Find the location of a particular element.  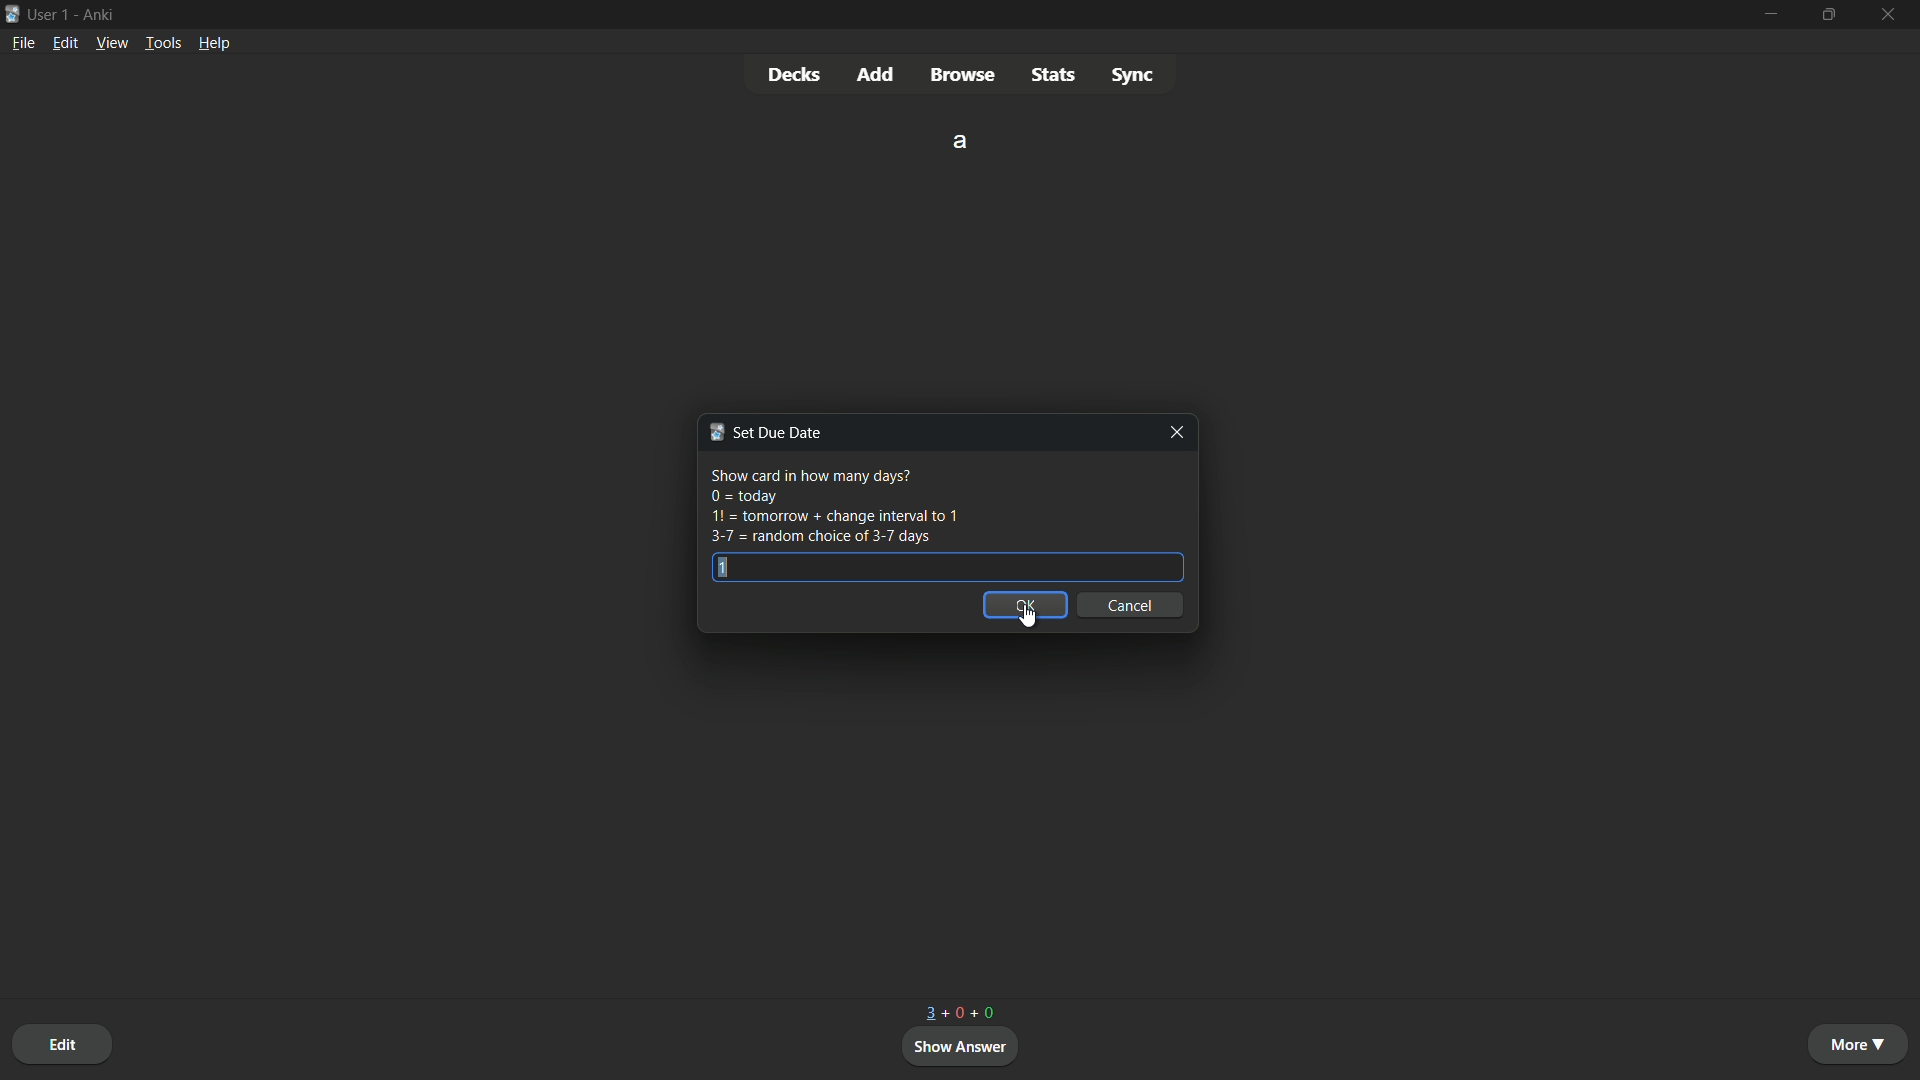

cursor is located at coordinates (1025, 618).